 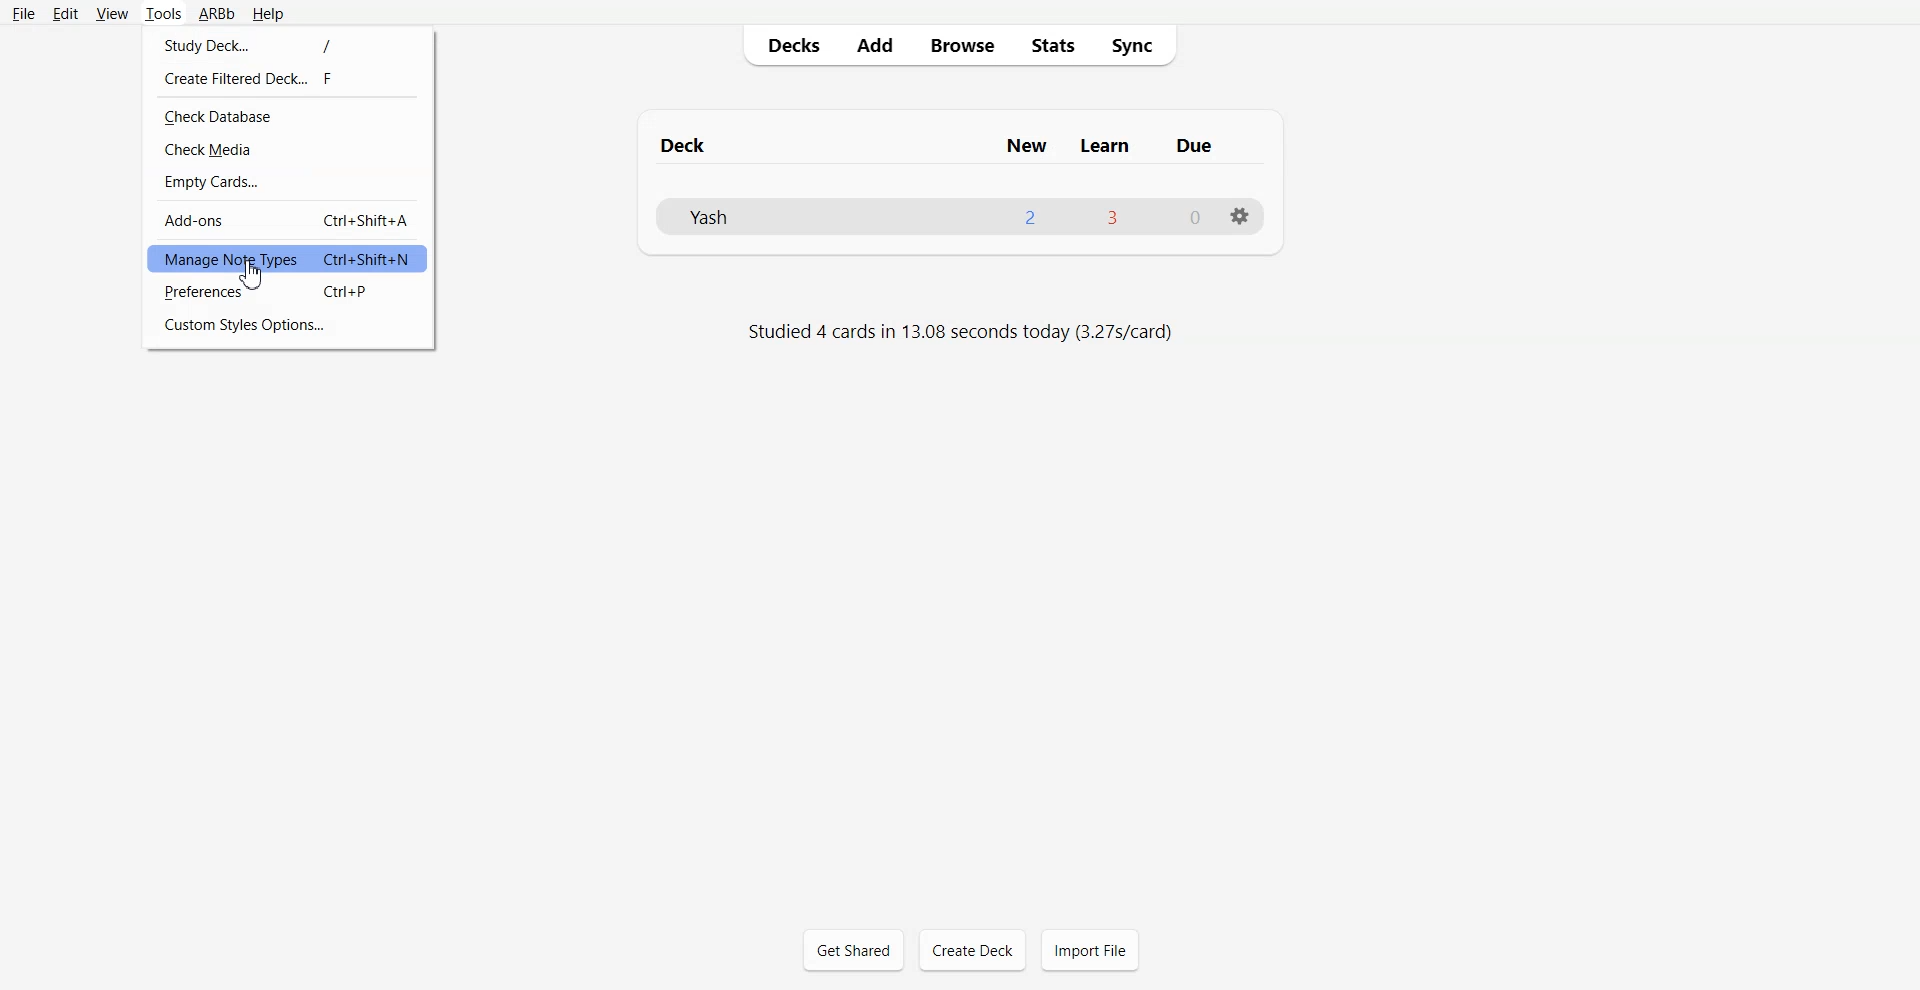 What do you see at coordinates (972, 950) in the screenshot?
I see `Create Deck` at bounding box center [972, 950].